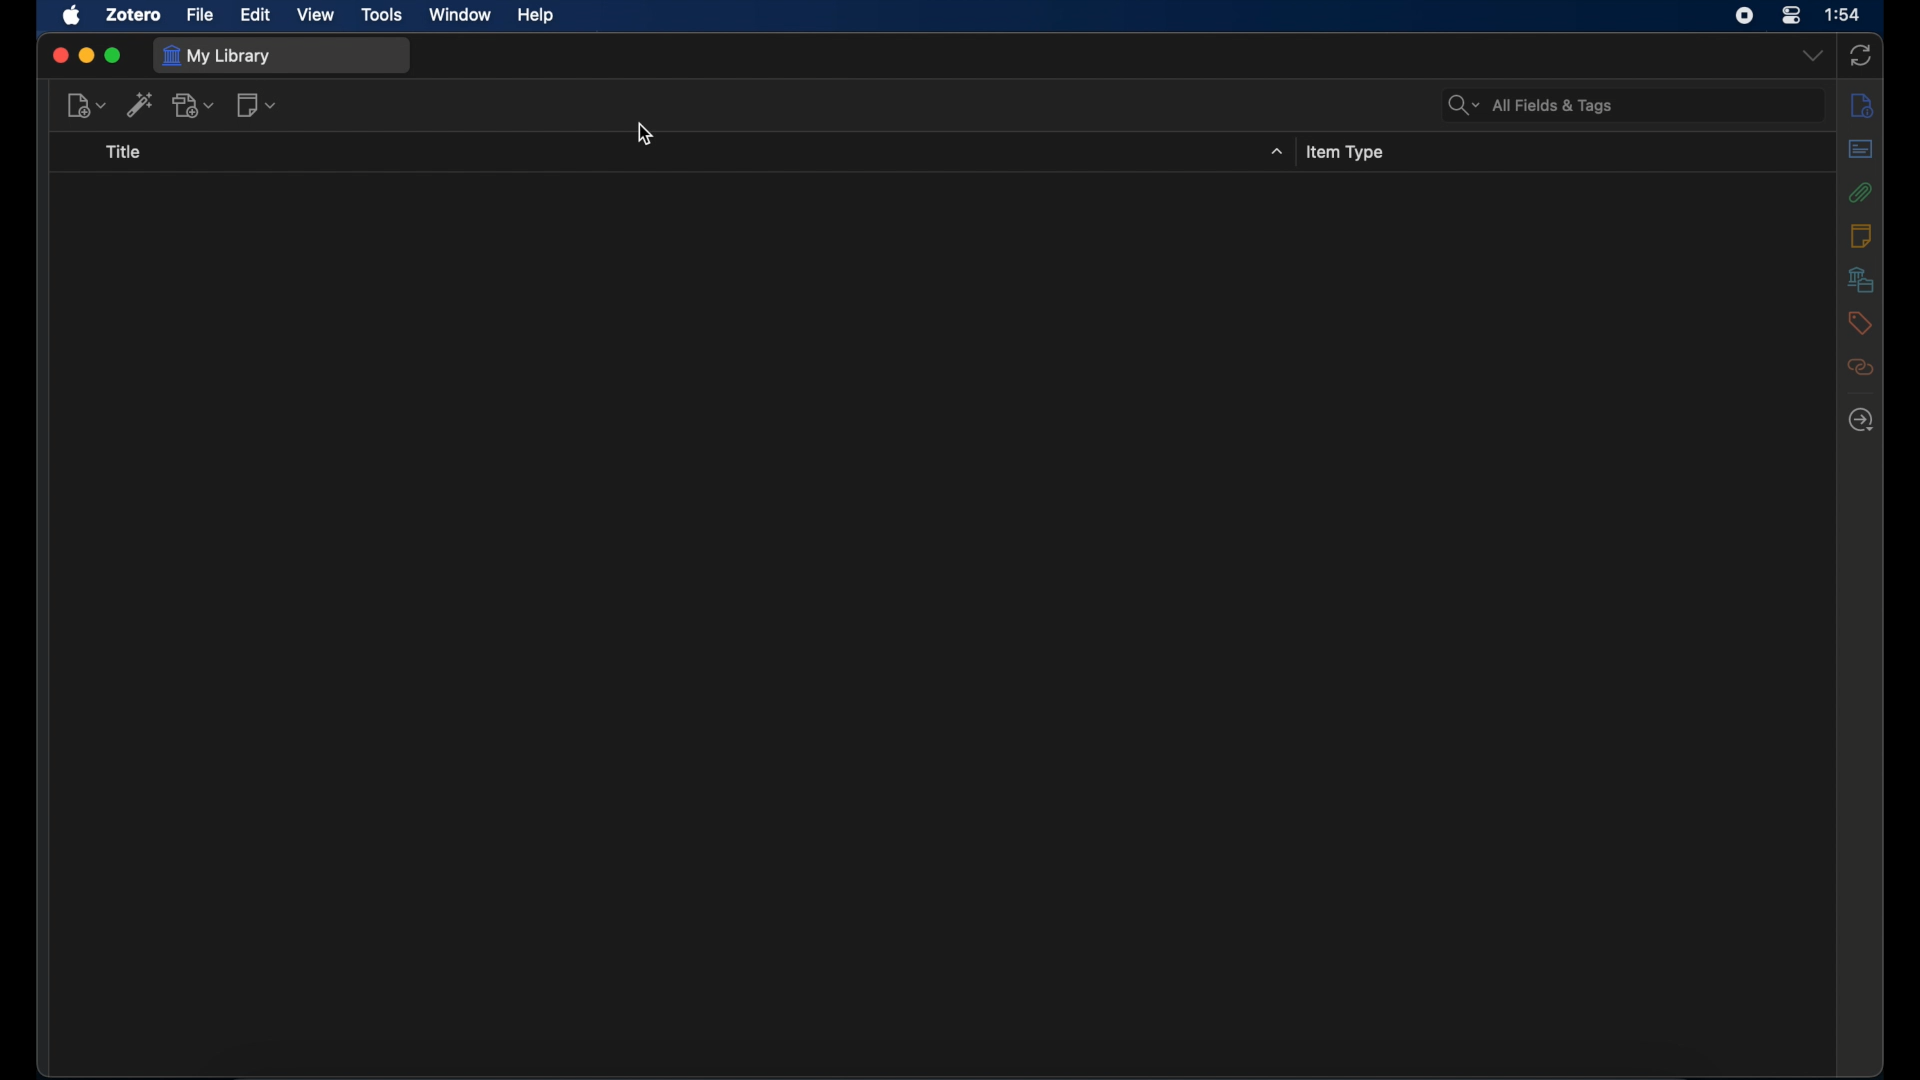 Image resolution: width=1920 pixels, height=1080 pixels. I want to click on tools, so click(384, 15).